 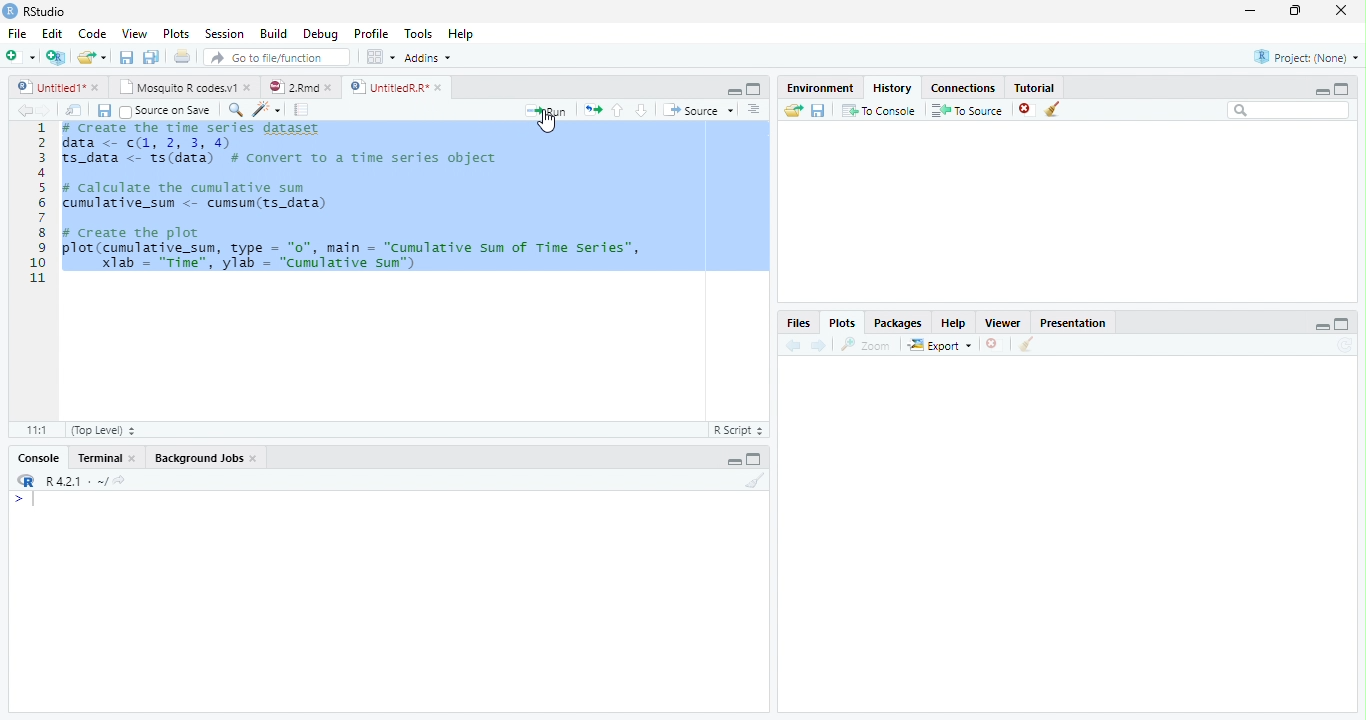 I want to click on Search, so click(x=1287, y=111).